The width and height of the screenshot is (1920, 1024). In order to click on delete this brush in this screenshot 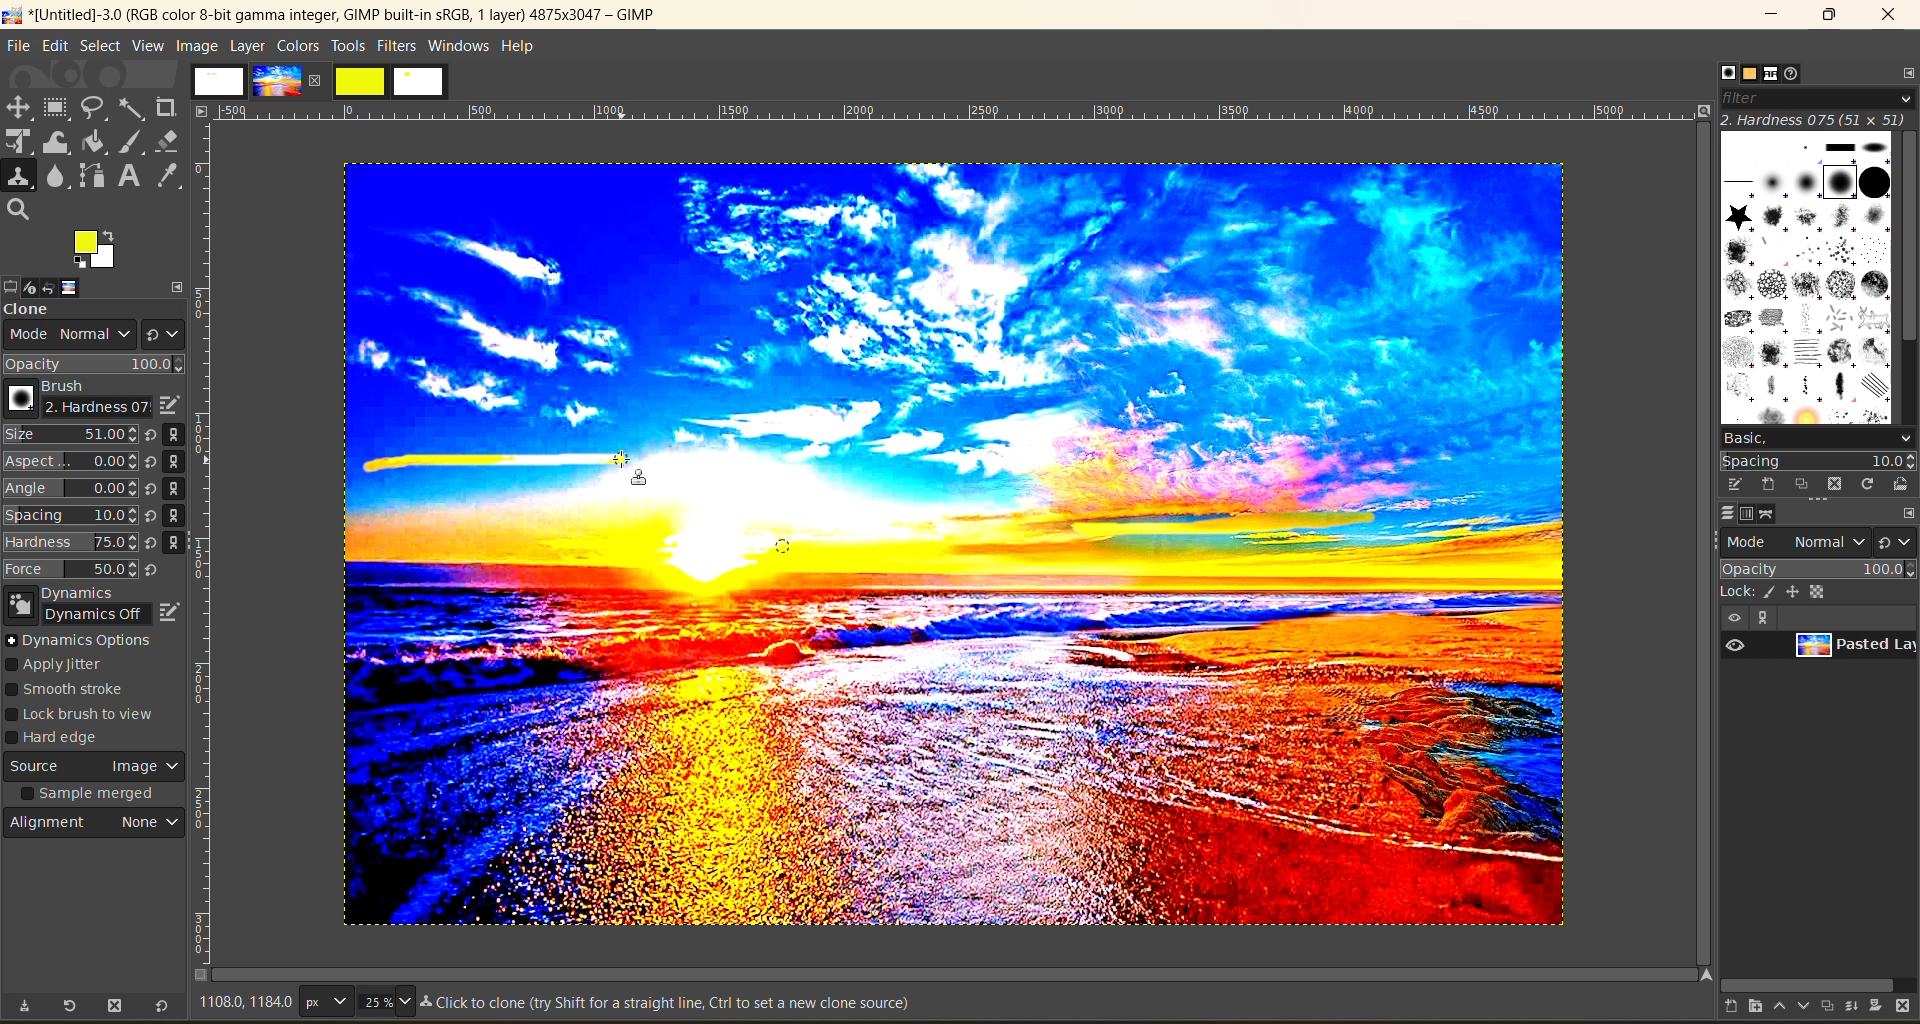, I will do `click(1835, 483)`.